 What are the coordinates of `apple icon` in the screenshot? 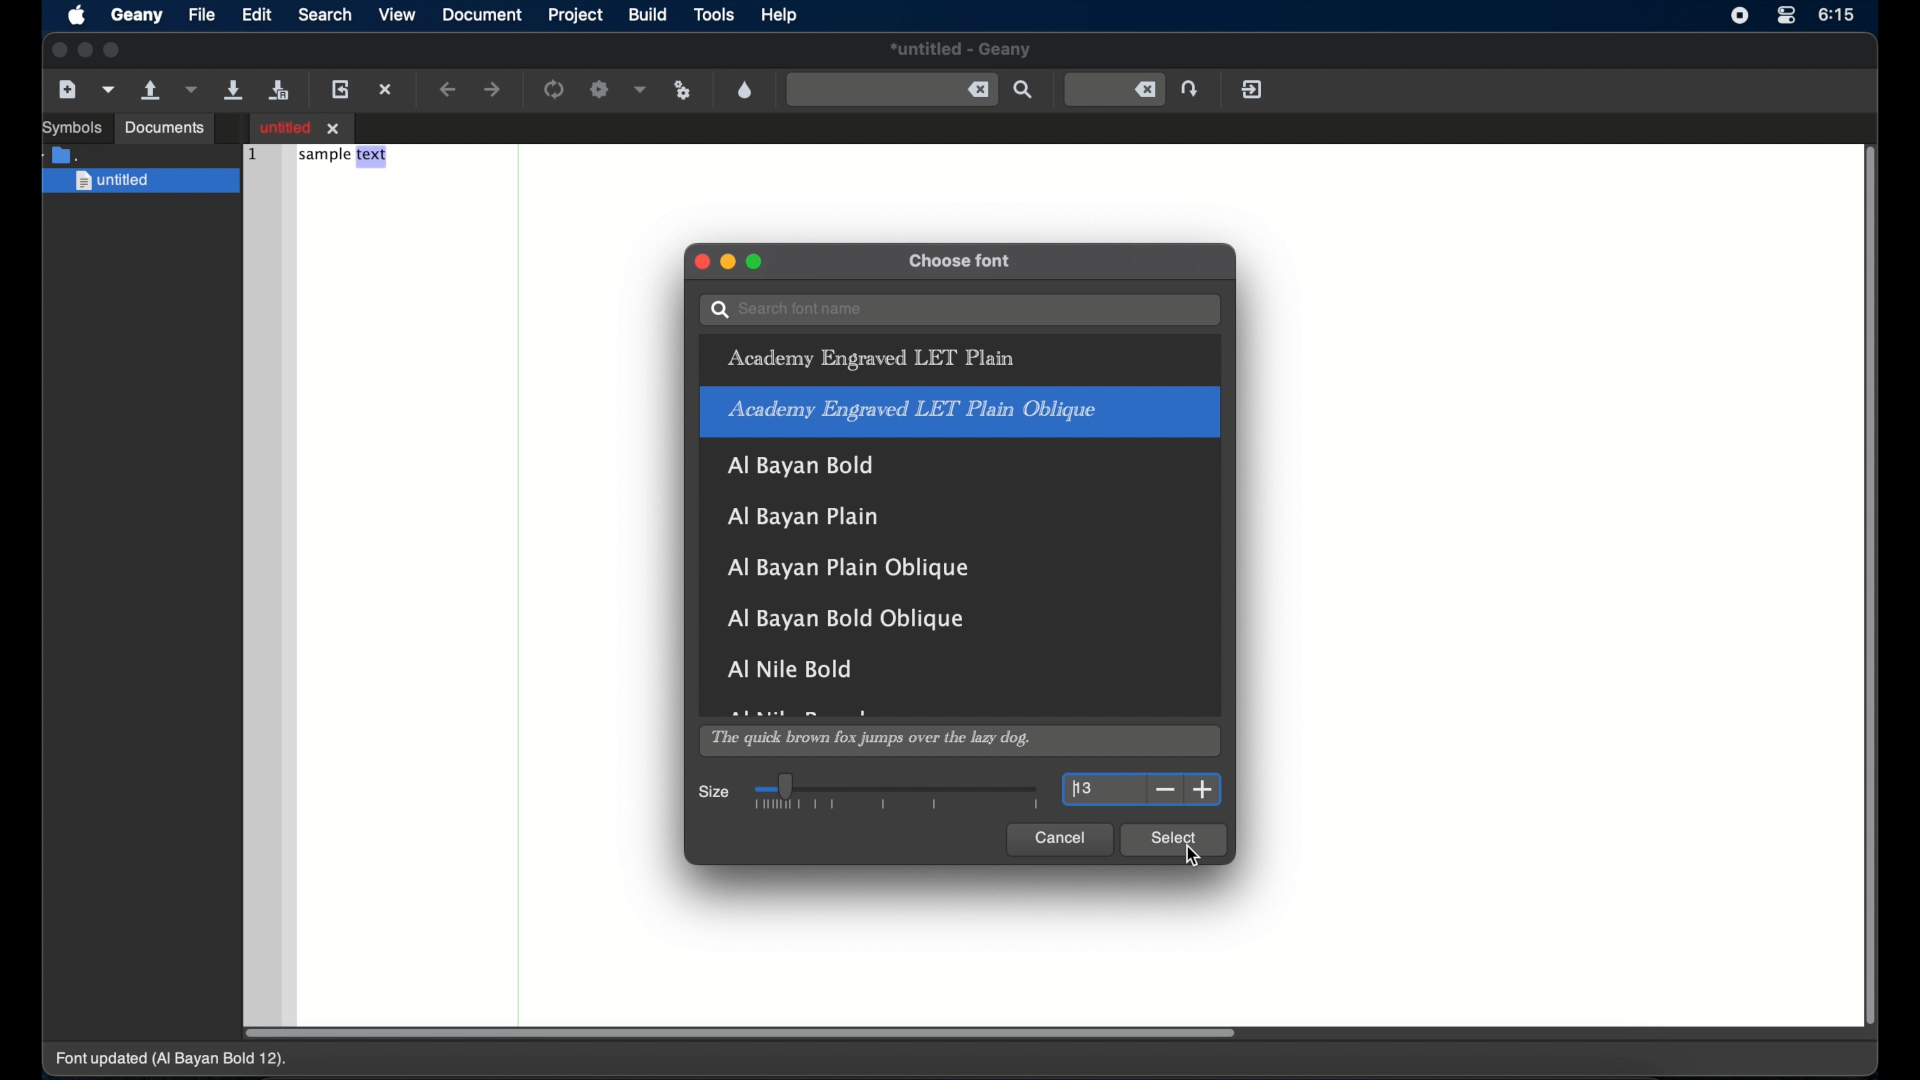 It's located at (76, 17).